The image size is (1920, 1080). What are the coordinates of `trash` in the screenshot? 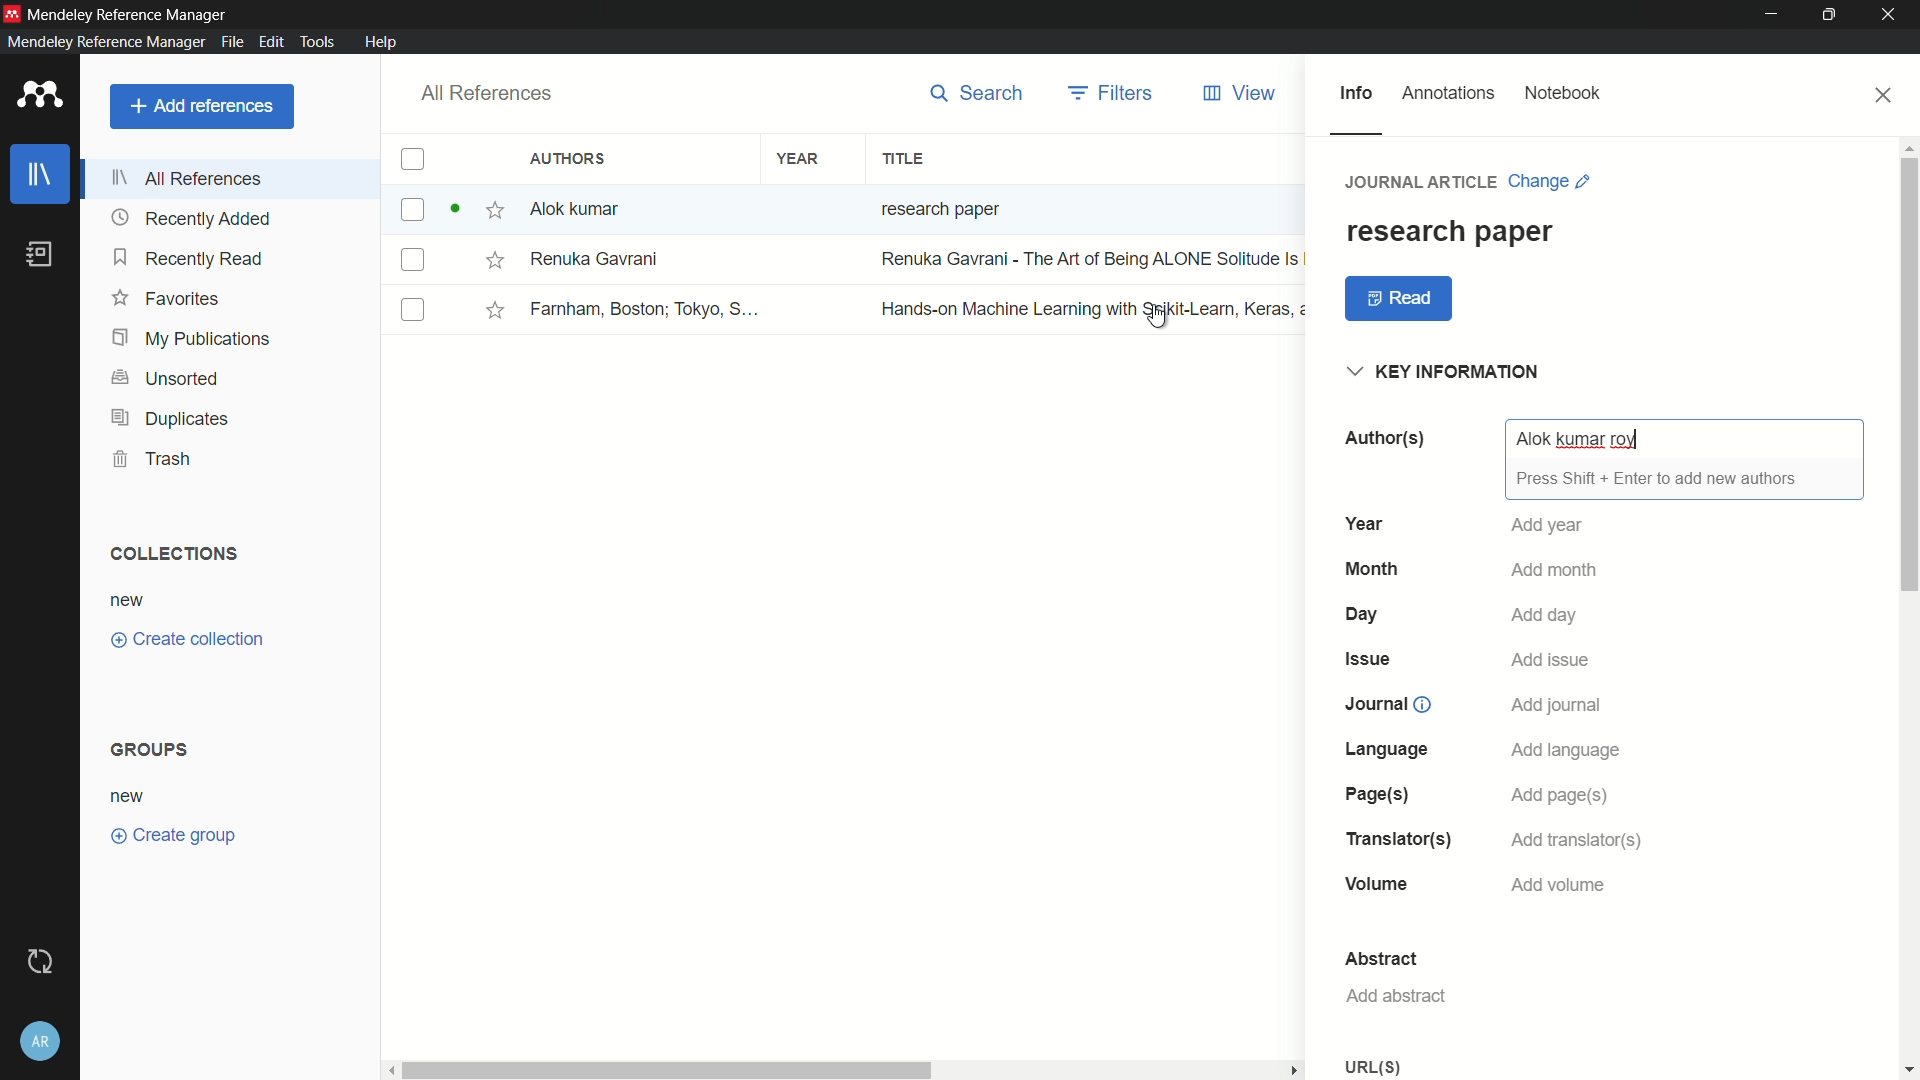 It's located at (154, 458).